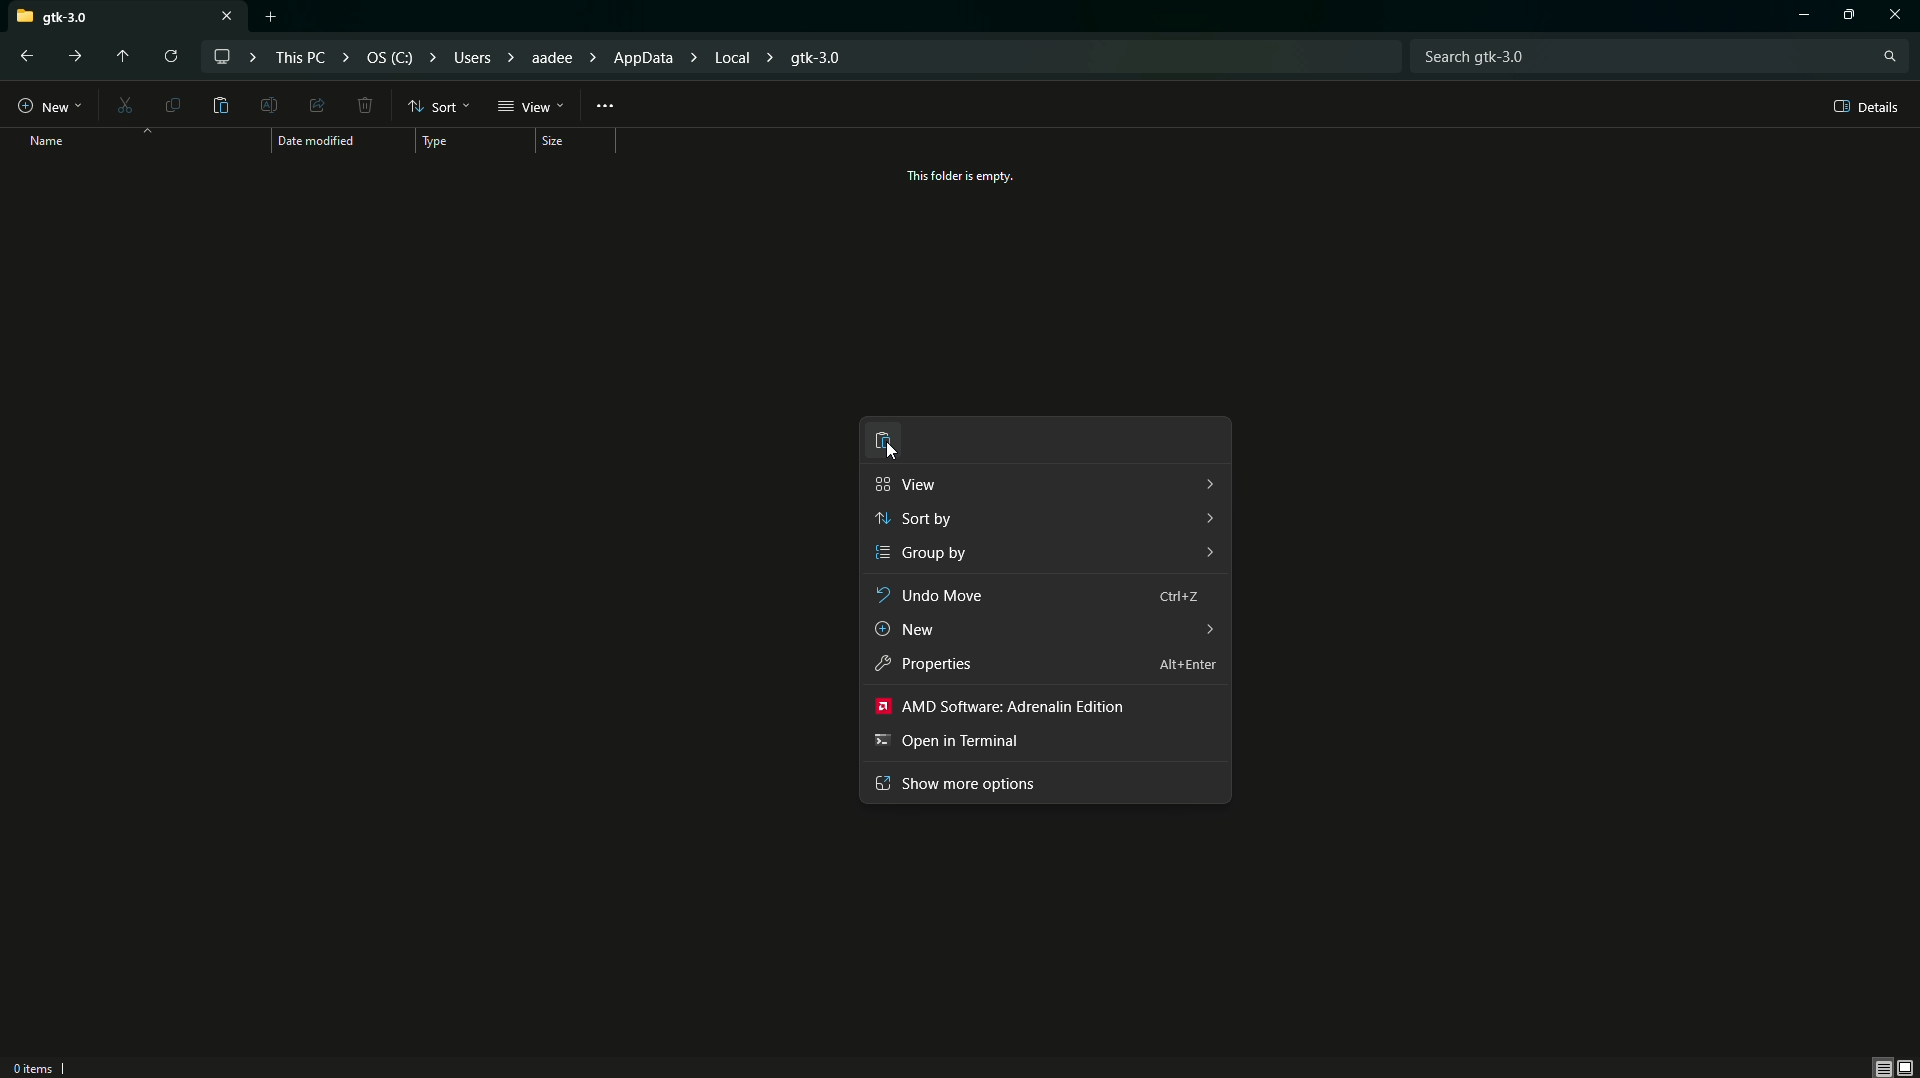 This screenshot has height=1078, width=1920. I want to click on Size, so click(573, 144).